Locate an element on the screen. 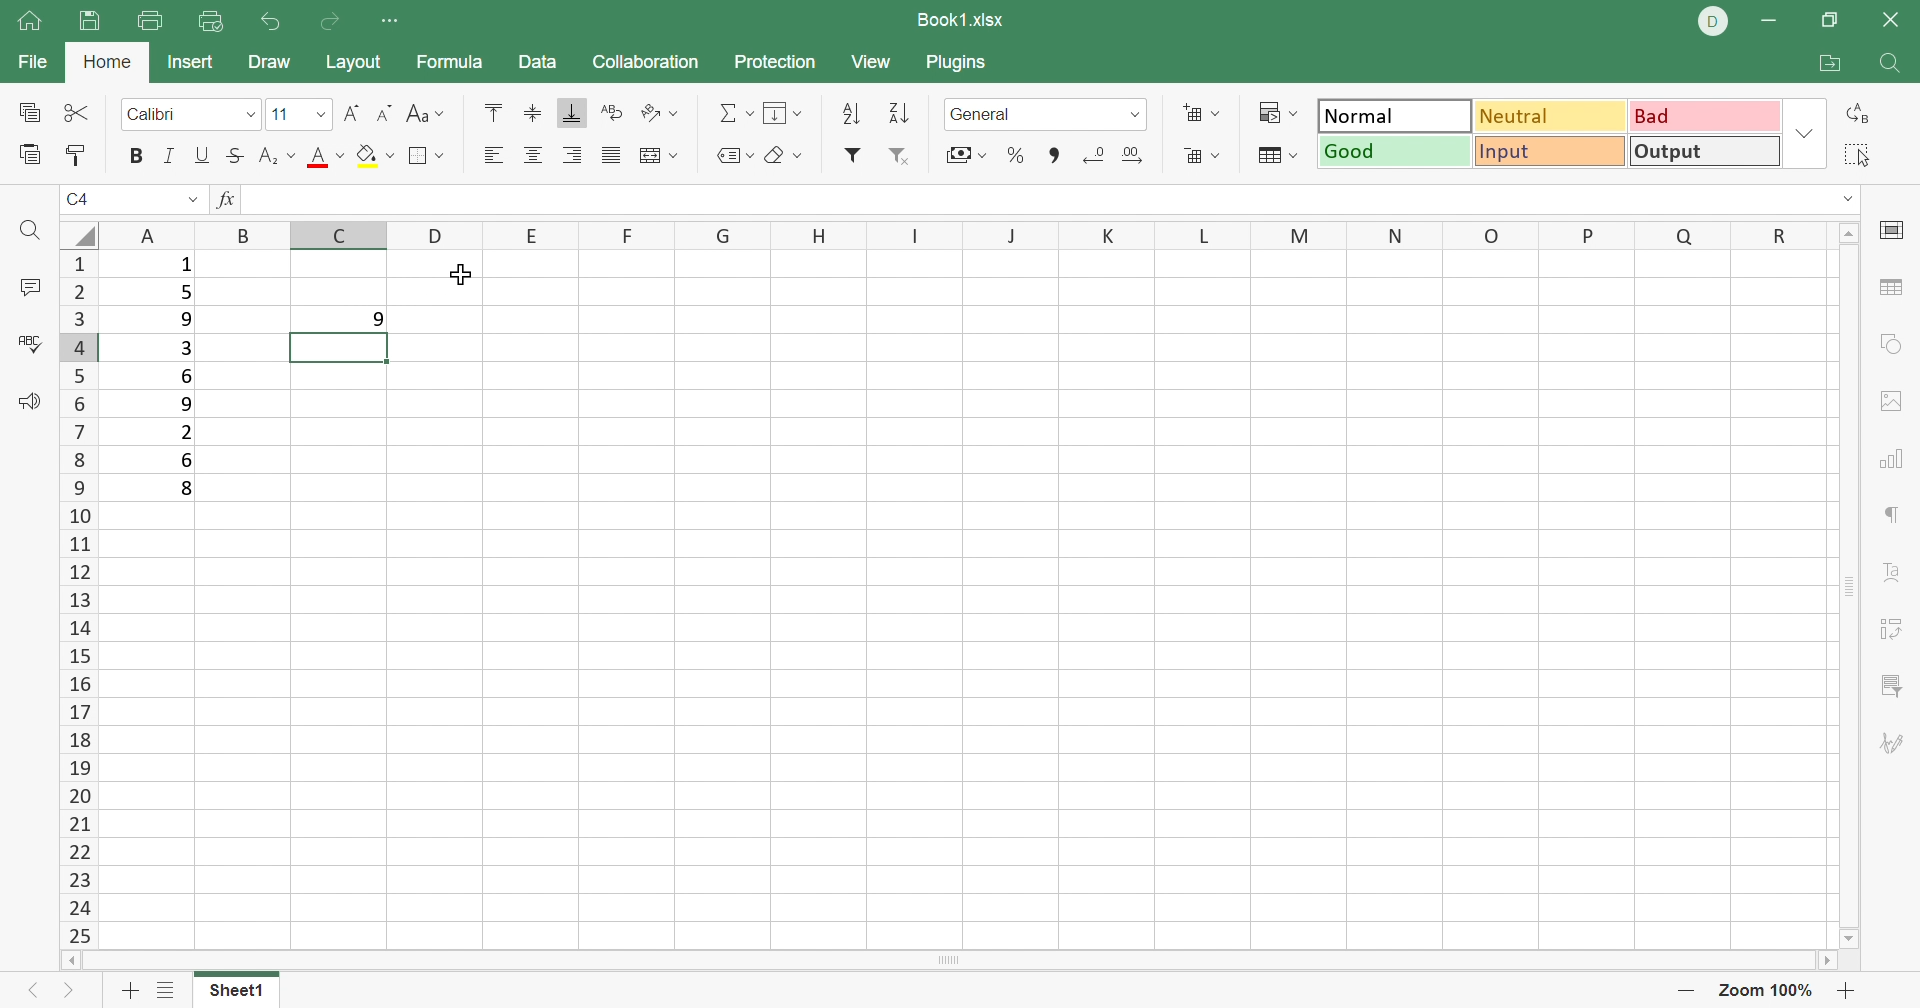 This screenshot has width=1920, height=1008. View is located at coordinates (873, 65).